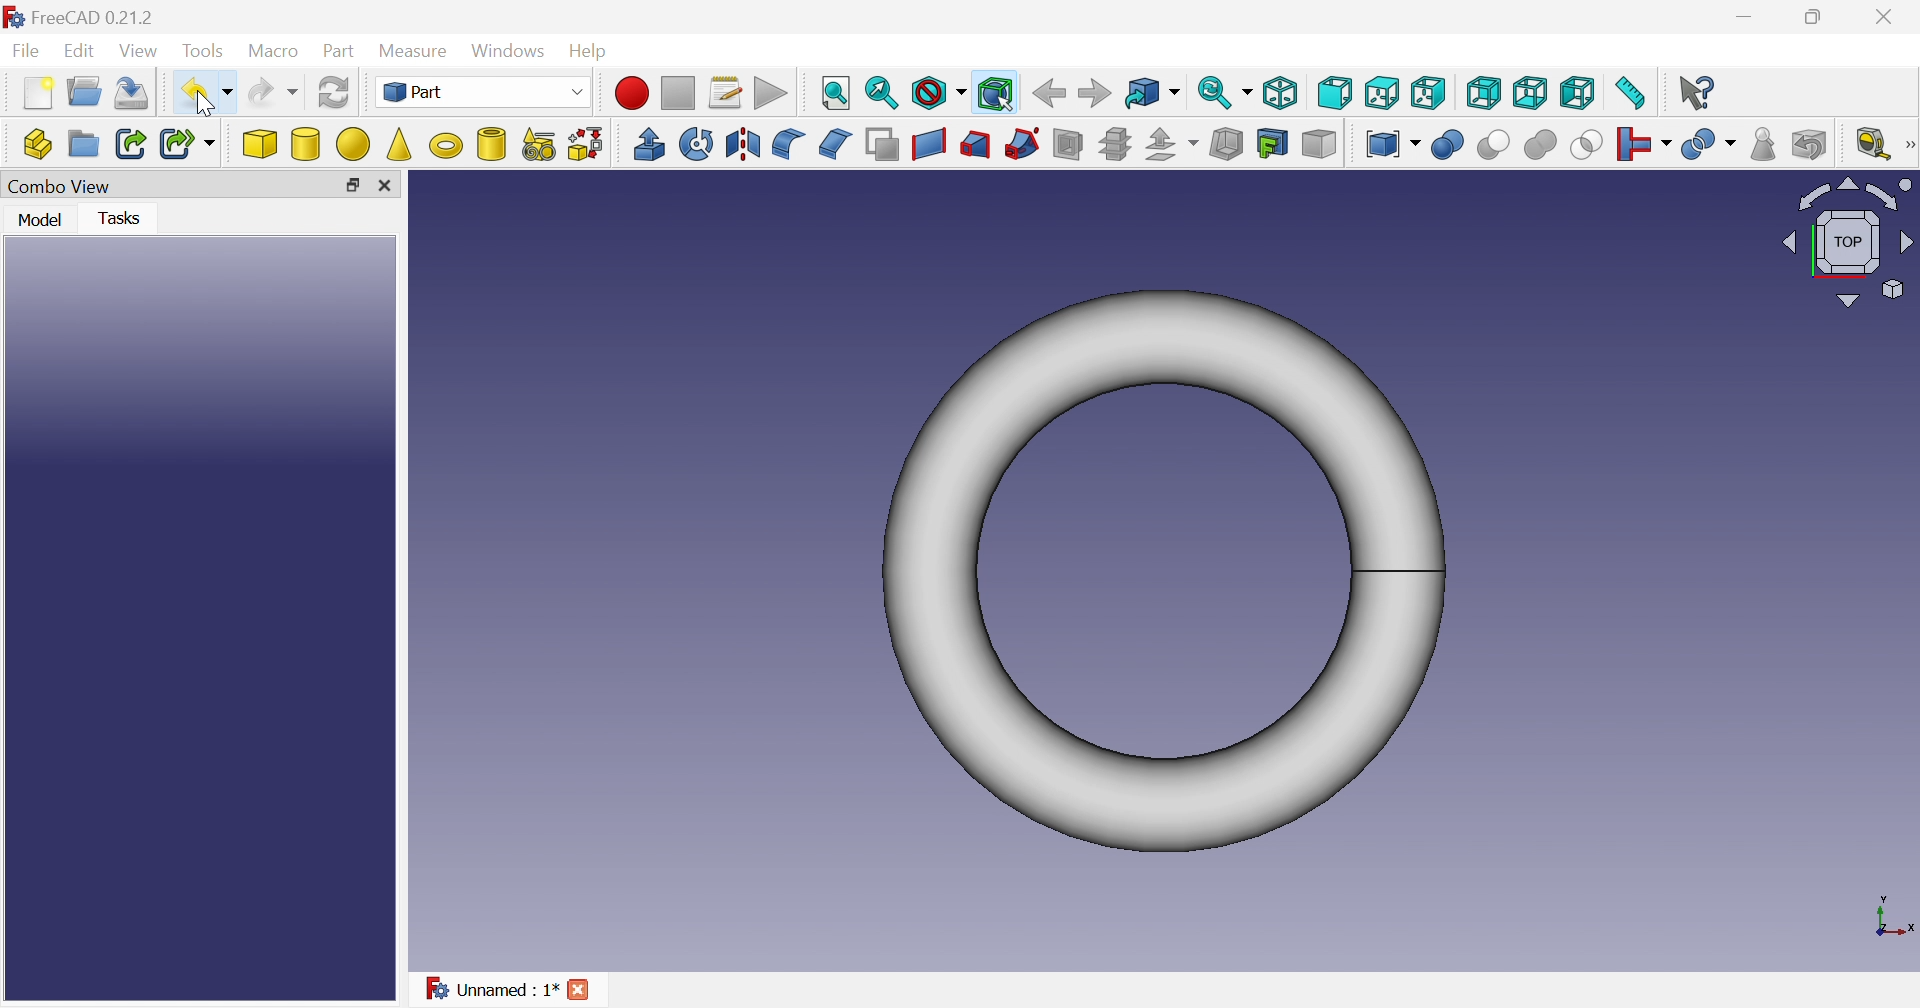 Image resolution: width=1920 pixels, height=1008 pixels. I want to click on Tasks, so click(127, 220).